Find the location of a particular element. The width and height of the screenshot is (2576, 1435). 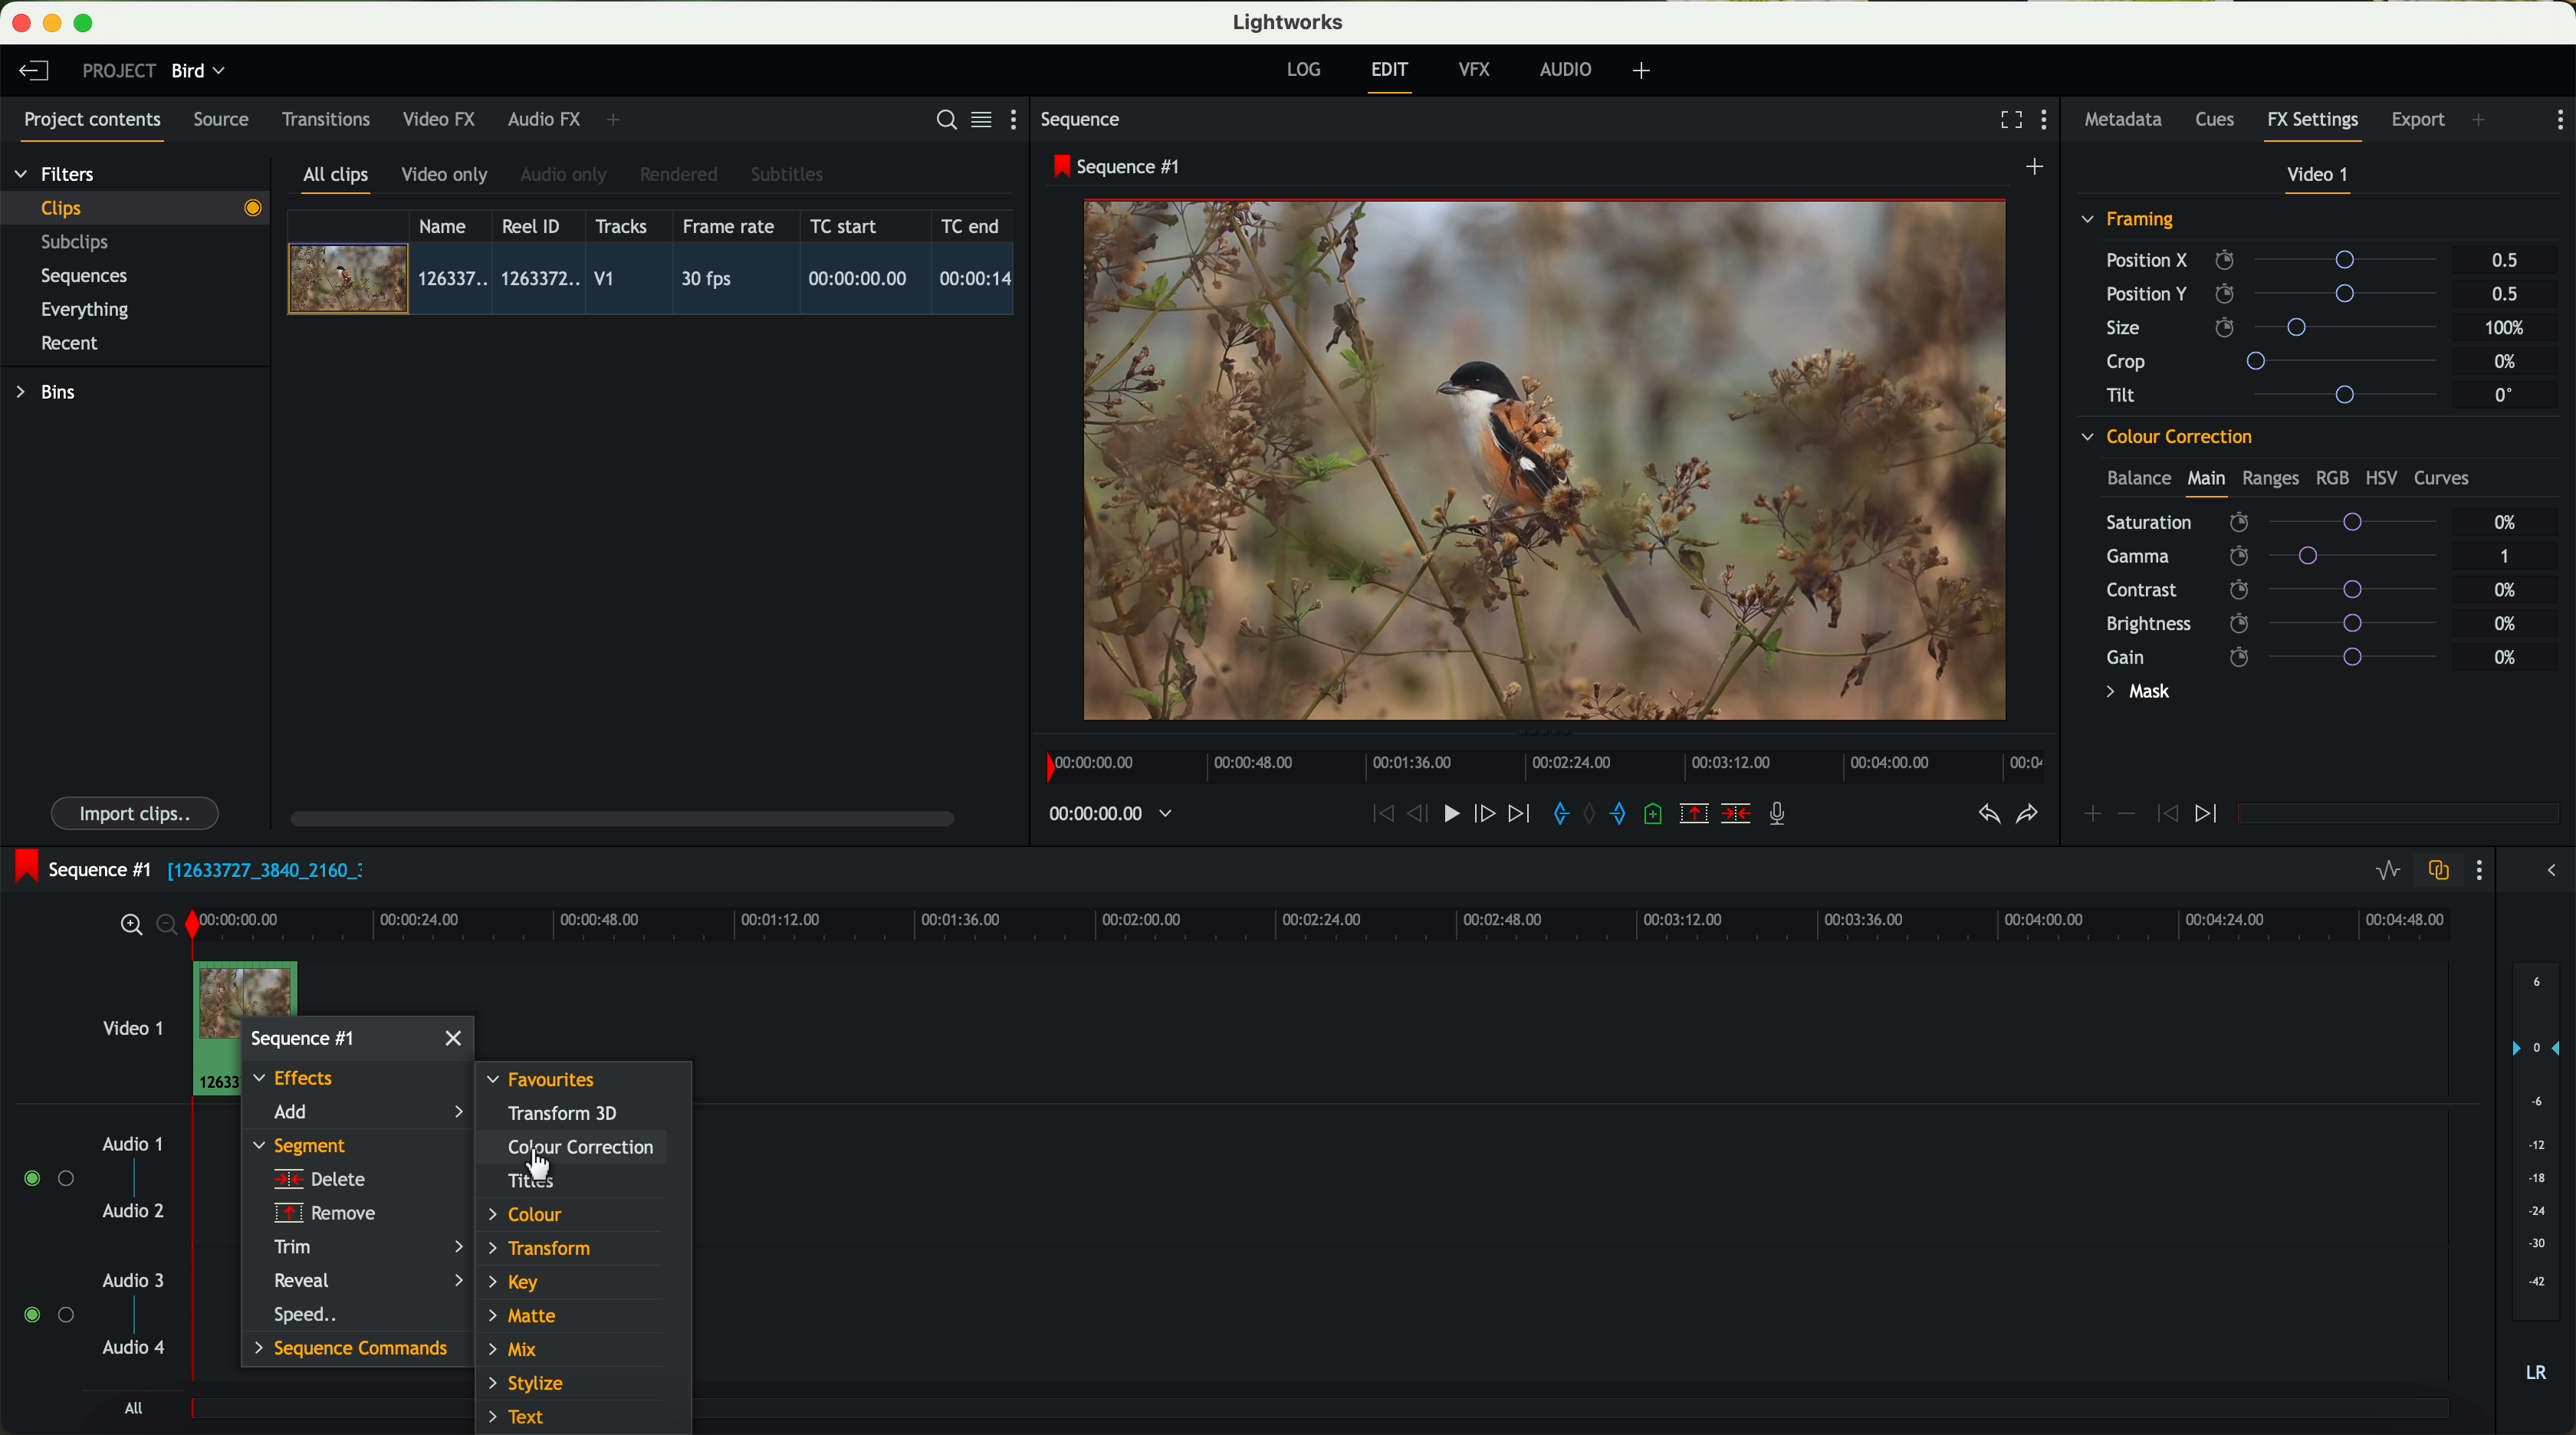

sequence is located at coordinates (1081, 120).